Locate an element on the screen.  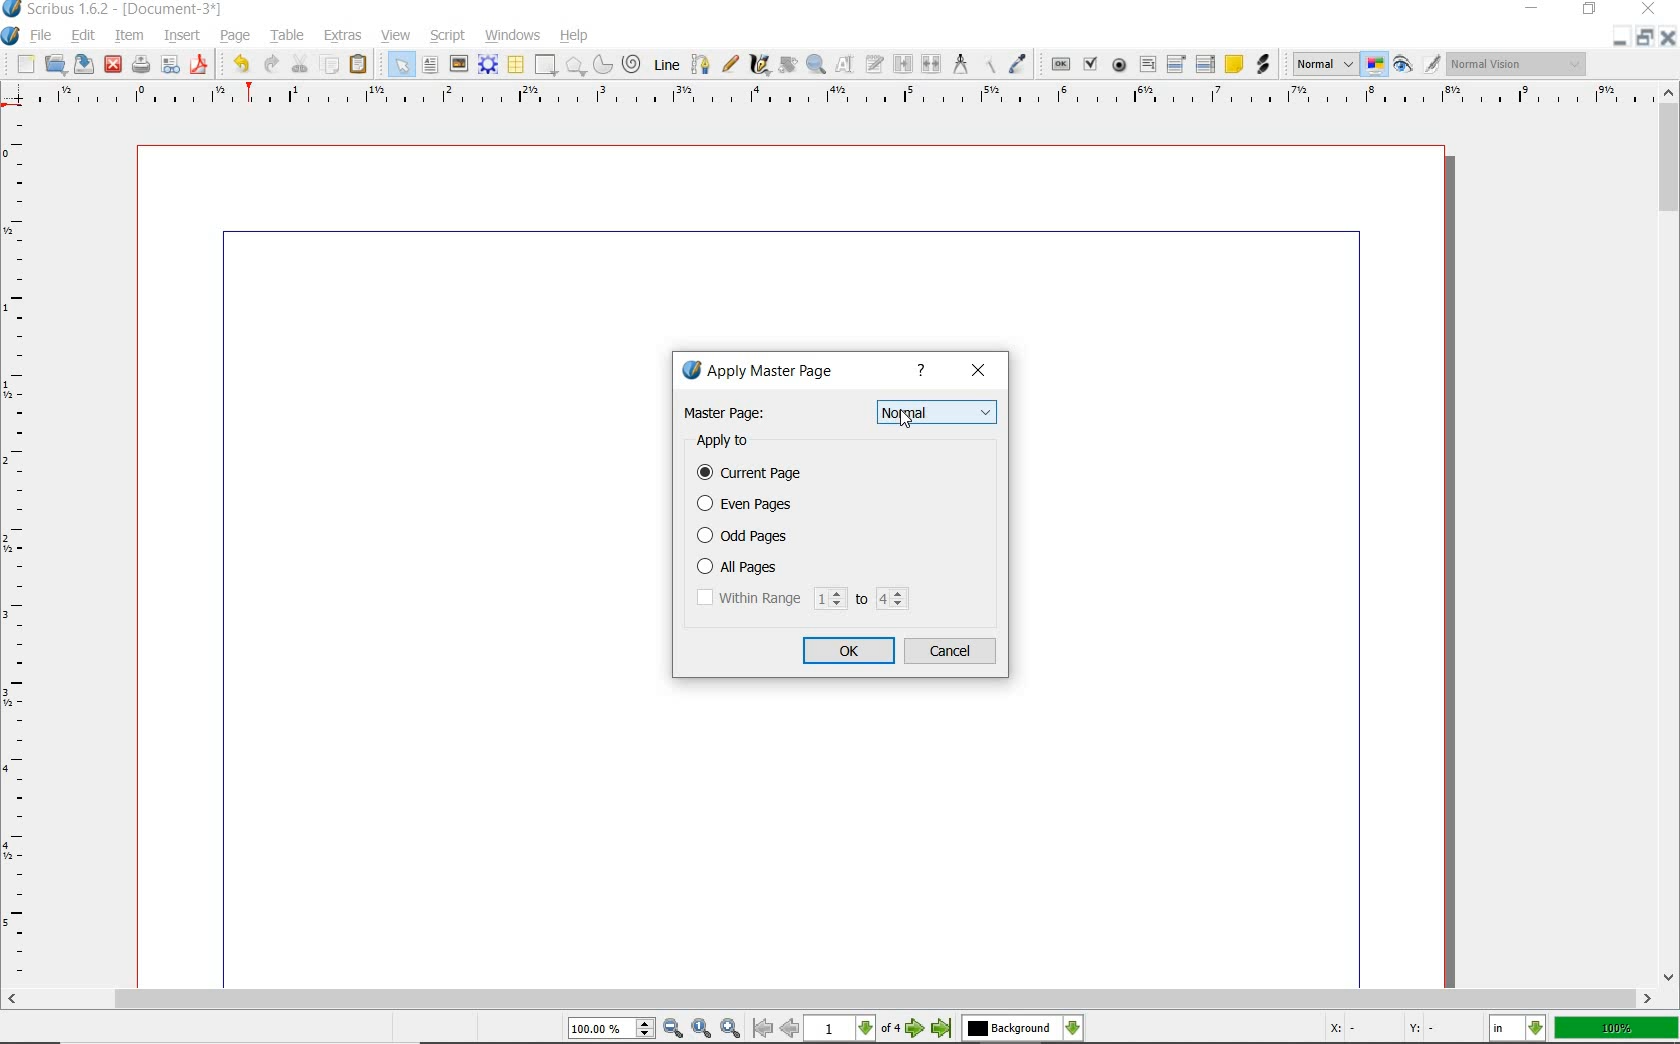
extras is located at coordinates (342, 33).